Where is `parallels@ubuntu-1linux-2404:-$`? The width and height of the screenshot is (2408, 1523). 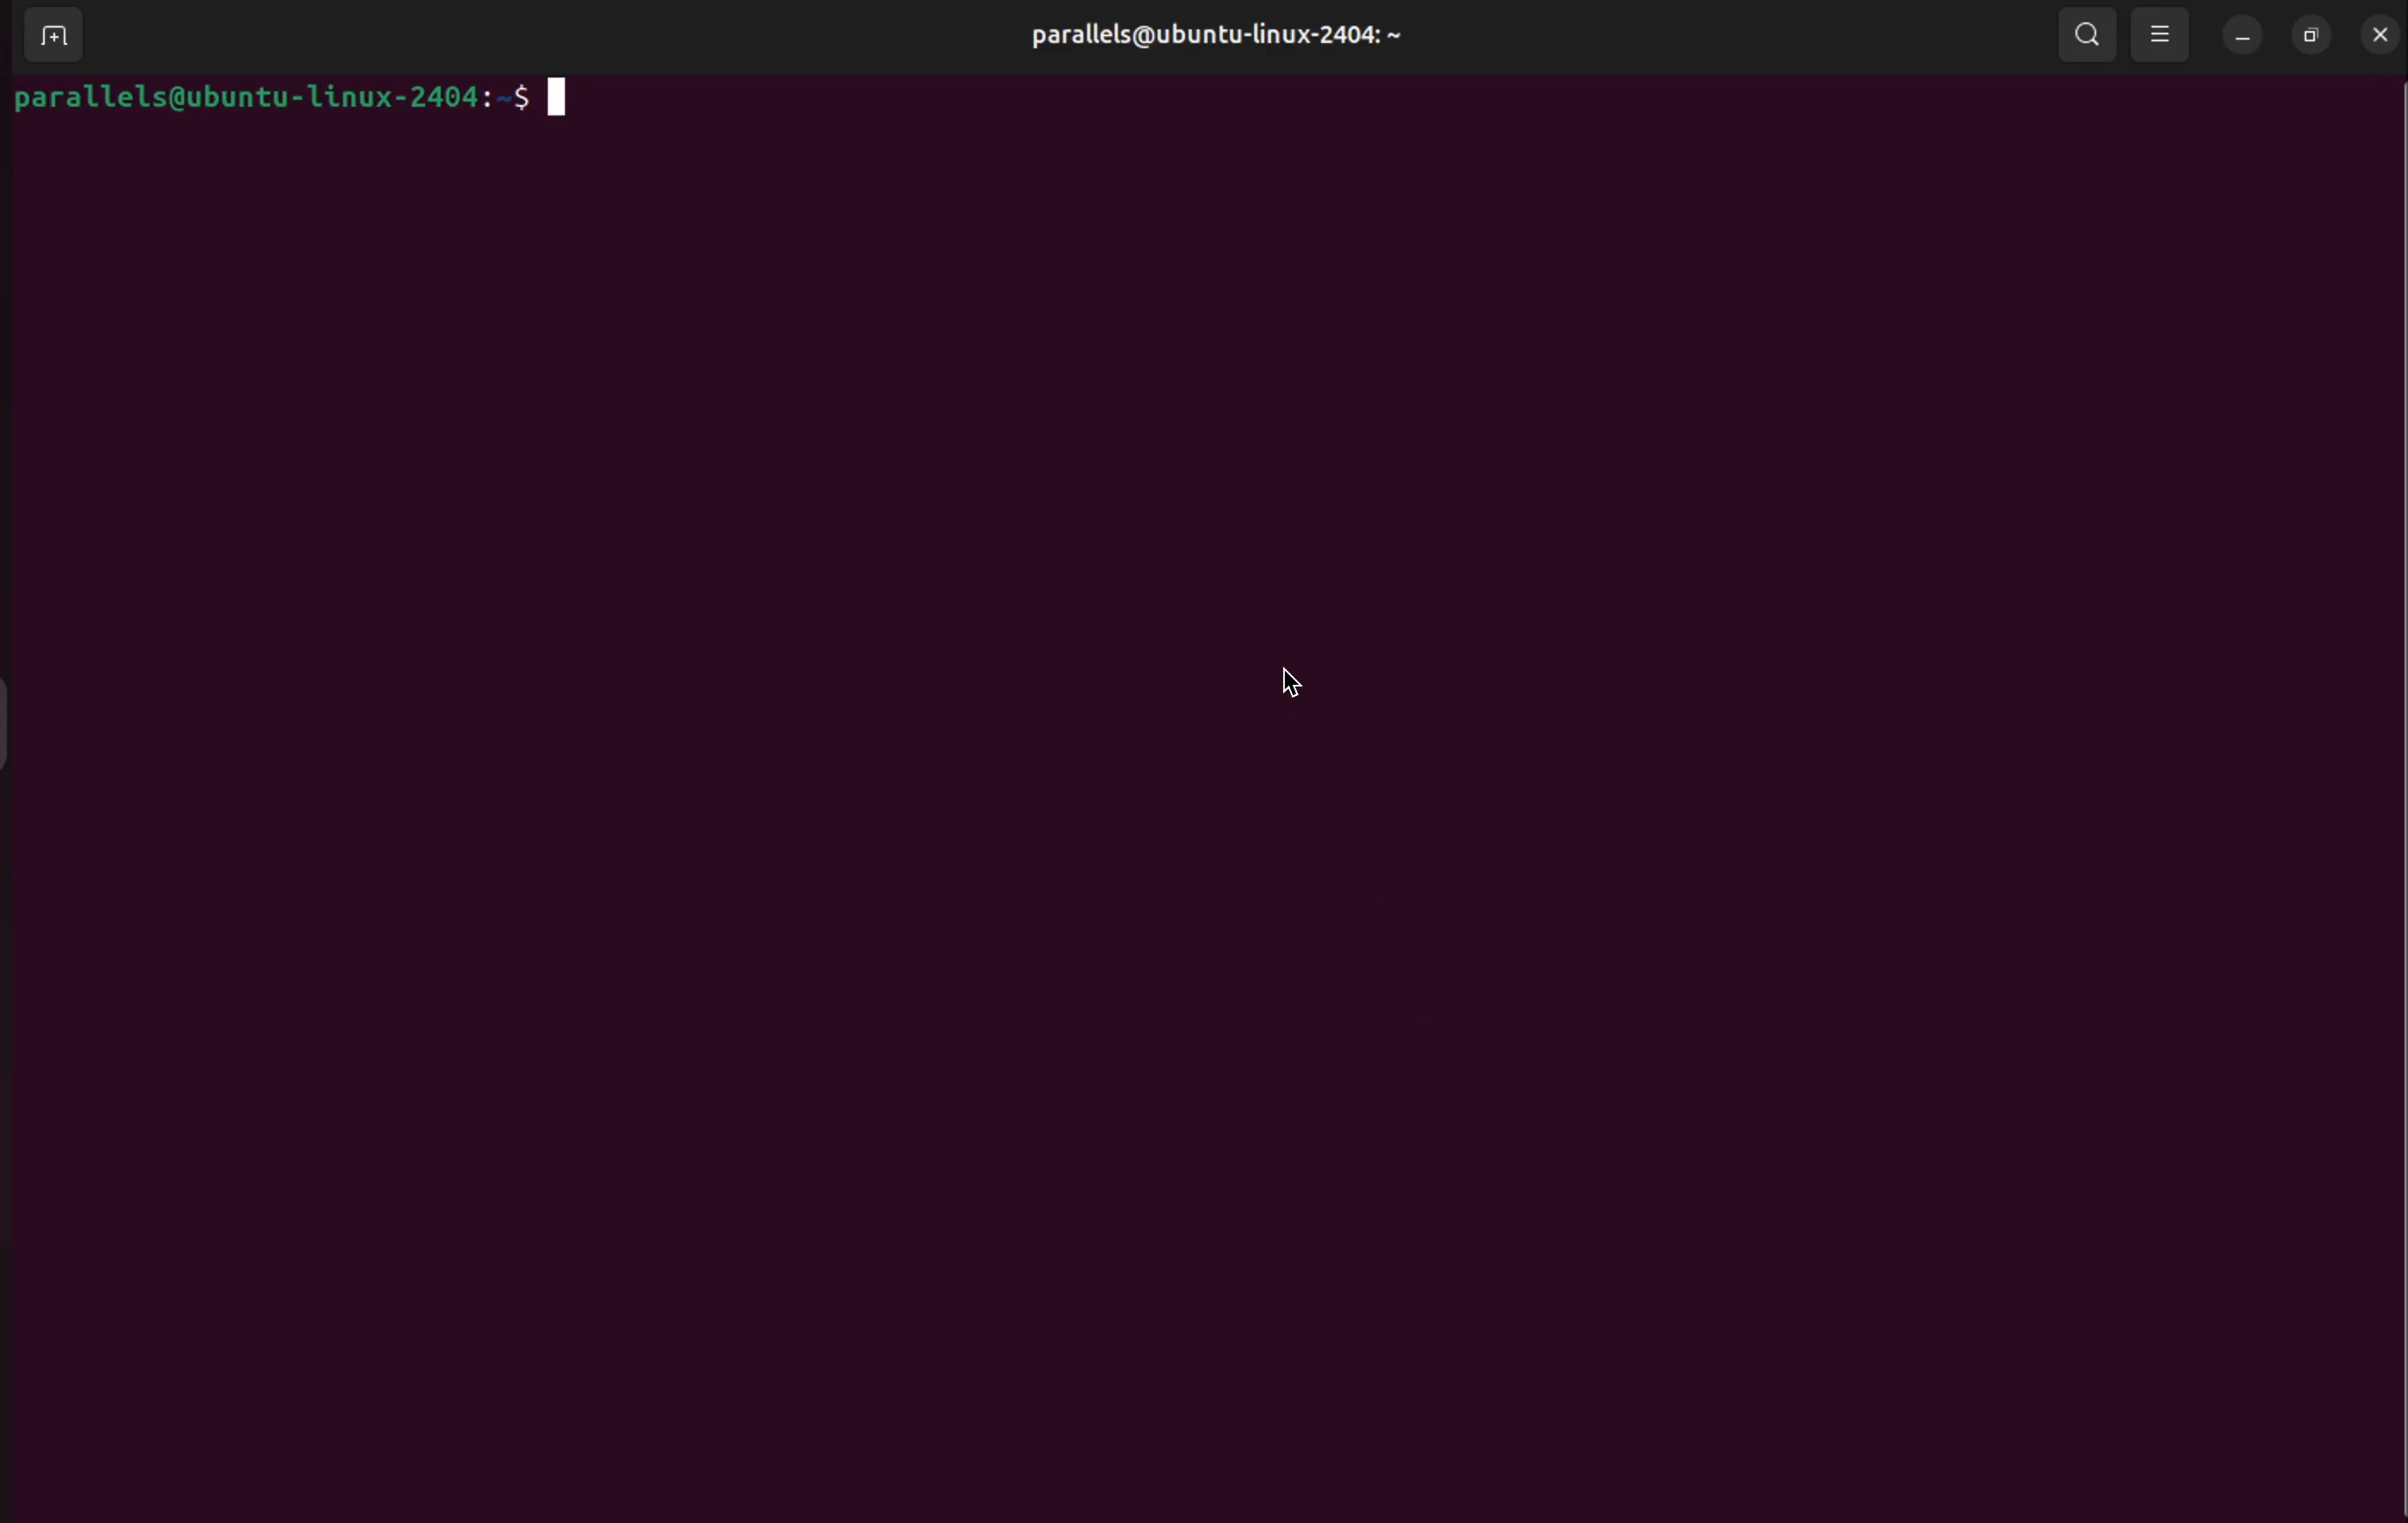 parallels@ubuntu-1linux-2404:-$ is located at coordinates (298, 100).